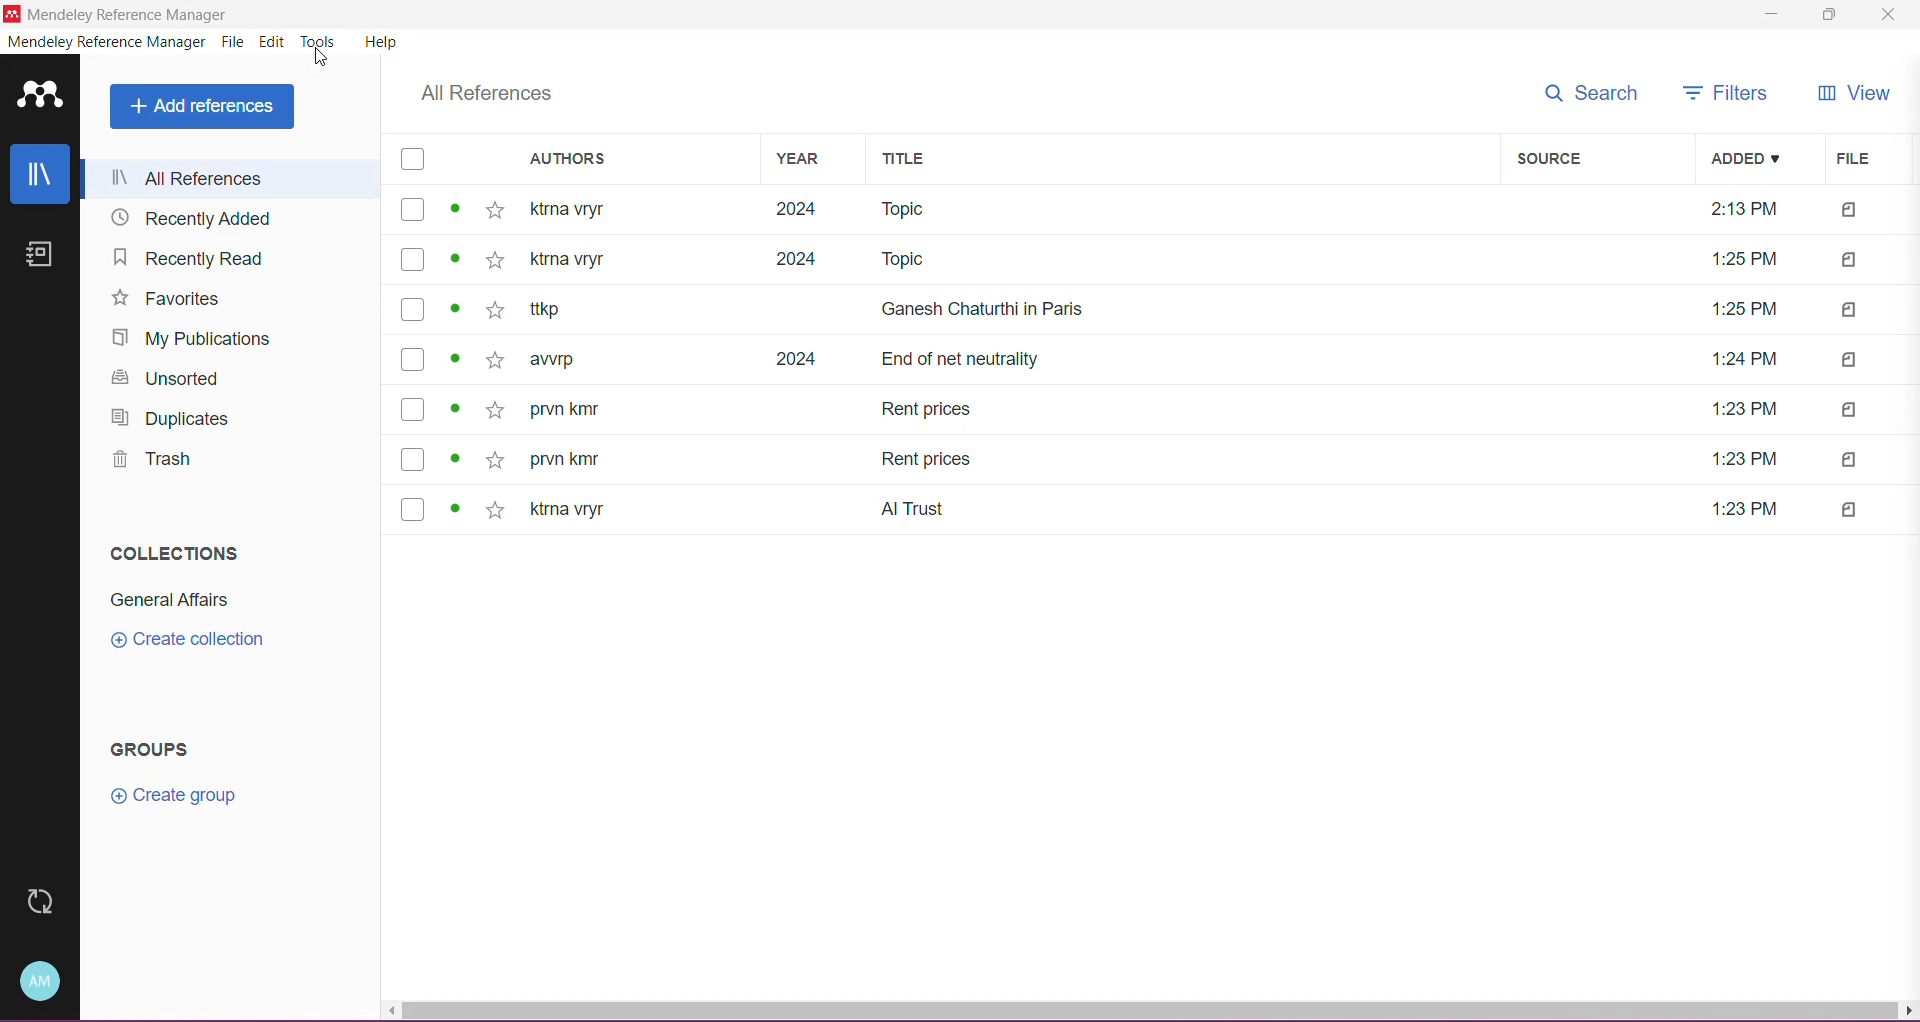  I want to click on Unsorted, so click(166, 380).